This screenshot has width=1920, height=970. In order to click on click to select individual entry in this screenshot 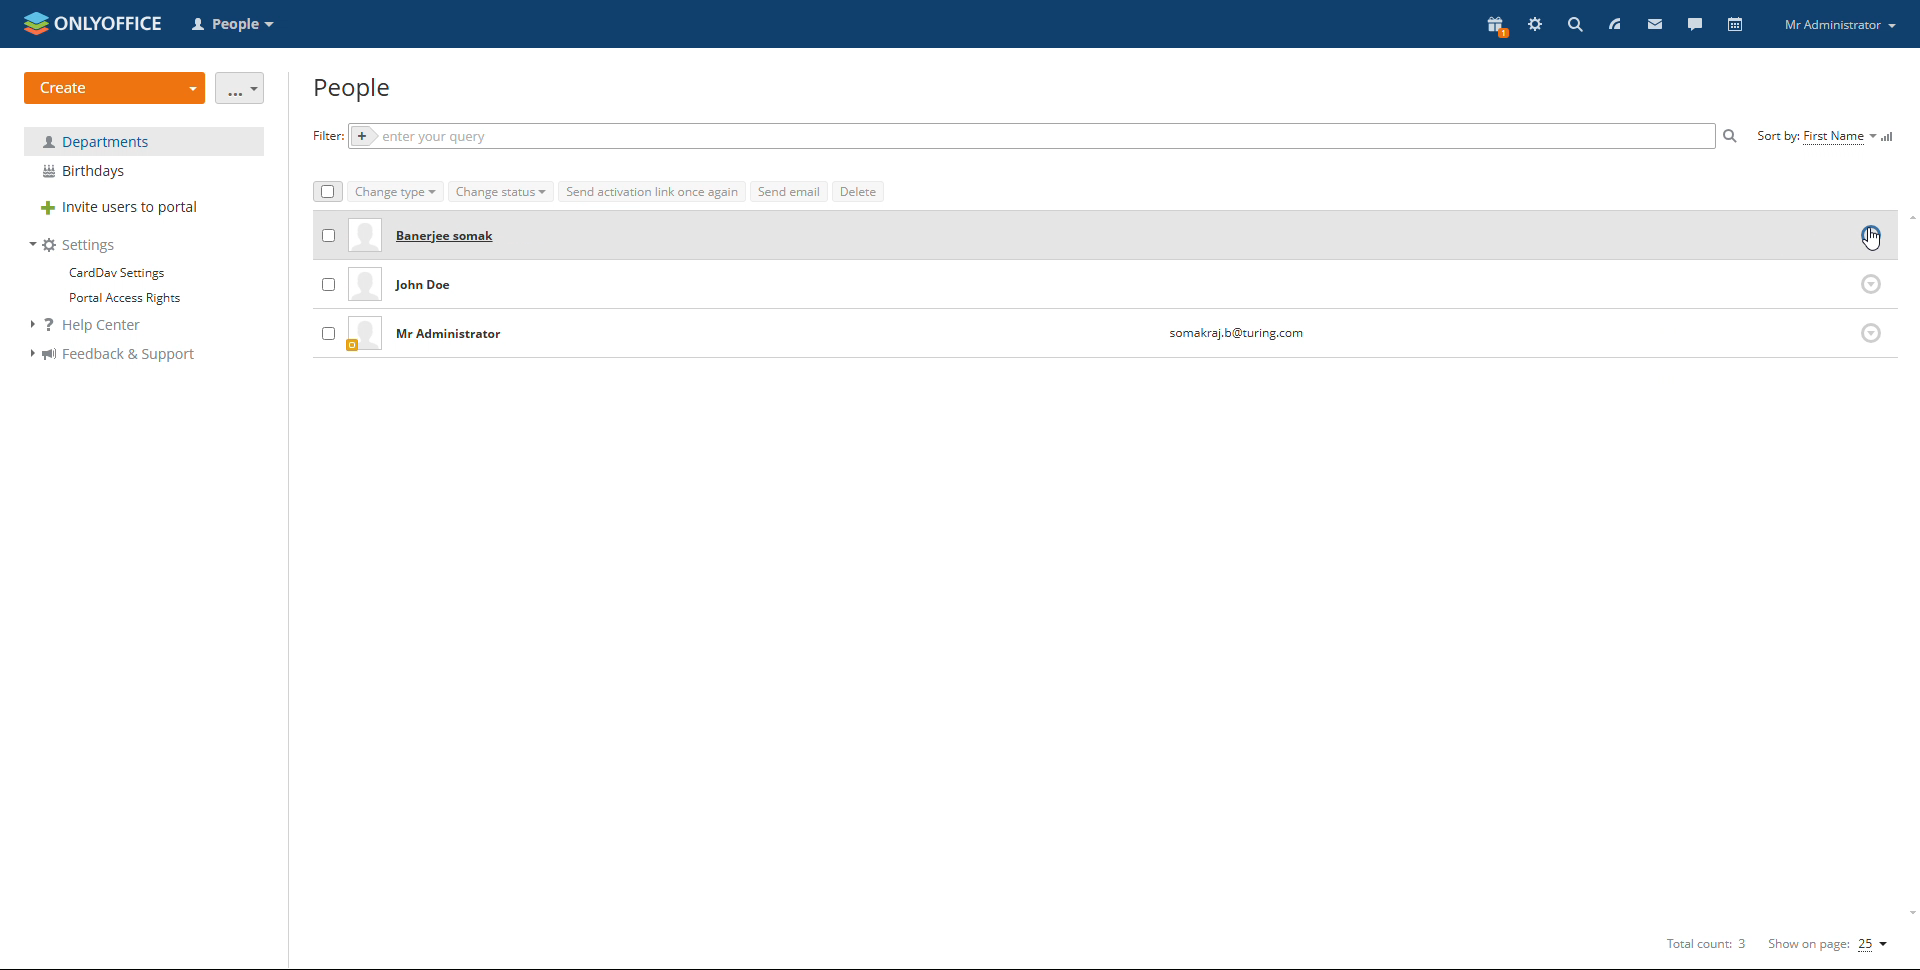, I will do `click(326, 286)`.